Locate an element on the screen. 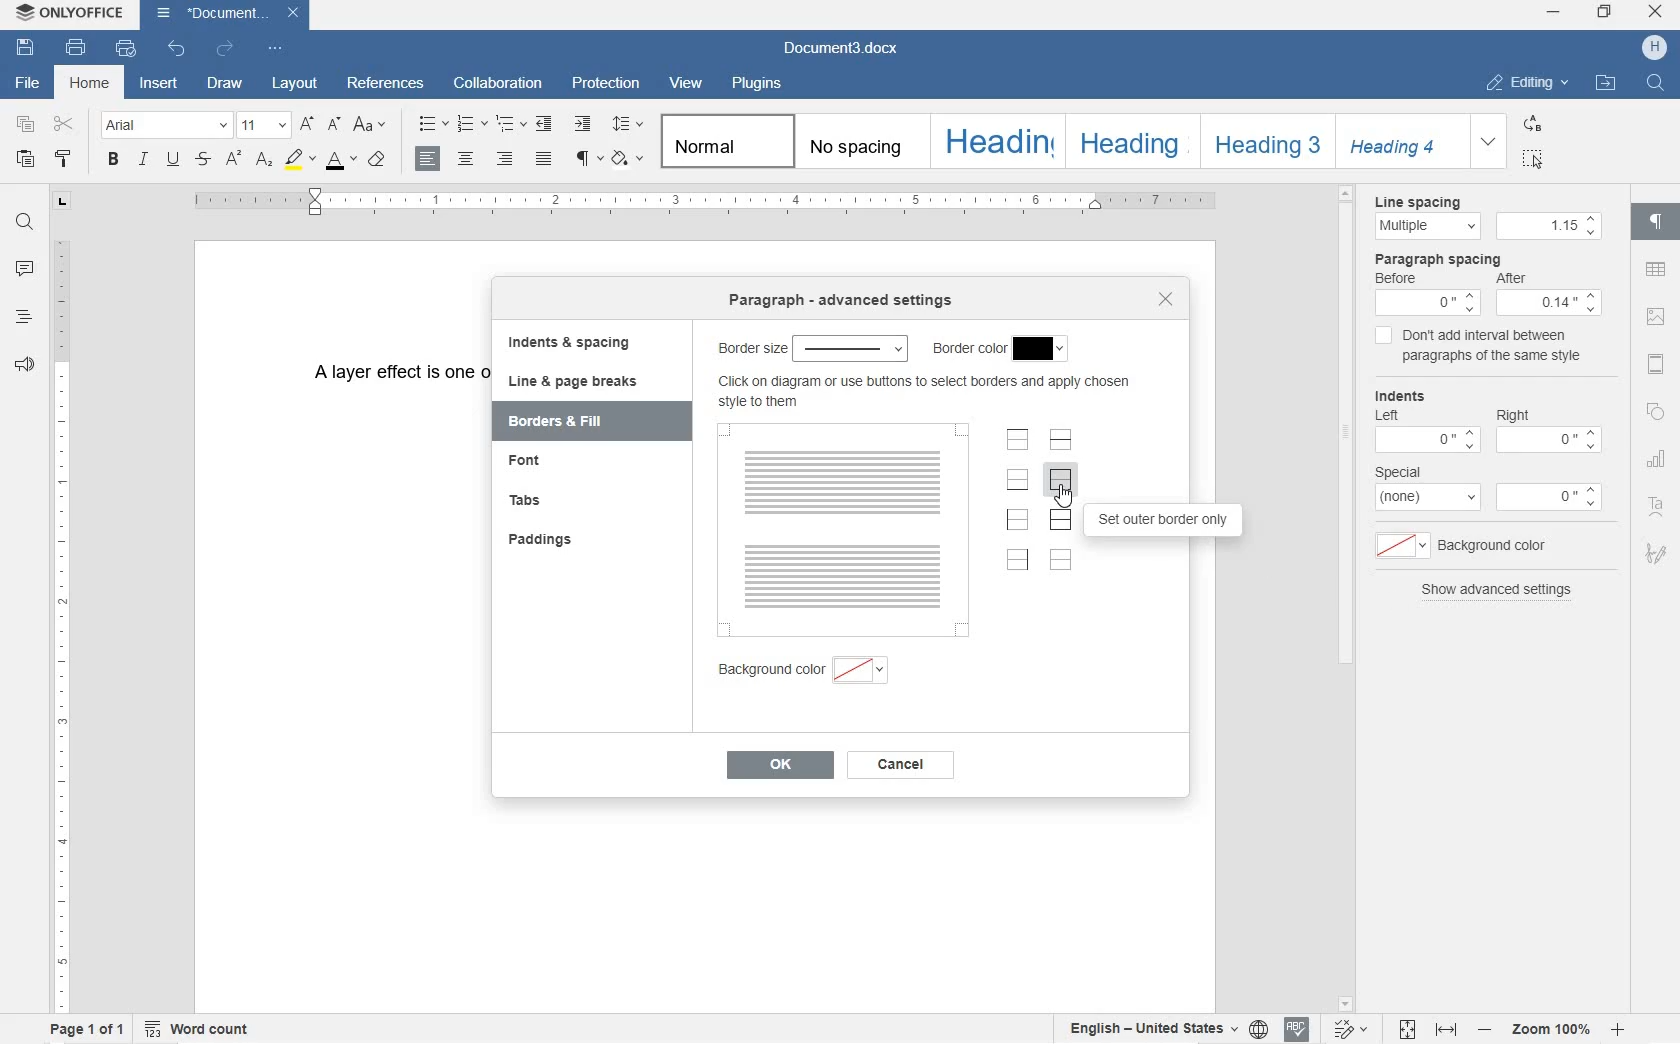  MINIMIZE is located at coordinates (1552, 13).